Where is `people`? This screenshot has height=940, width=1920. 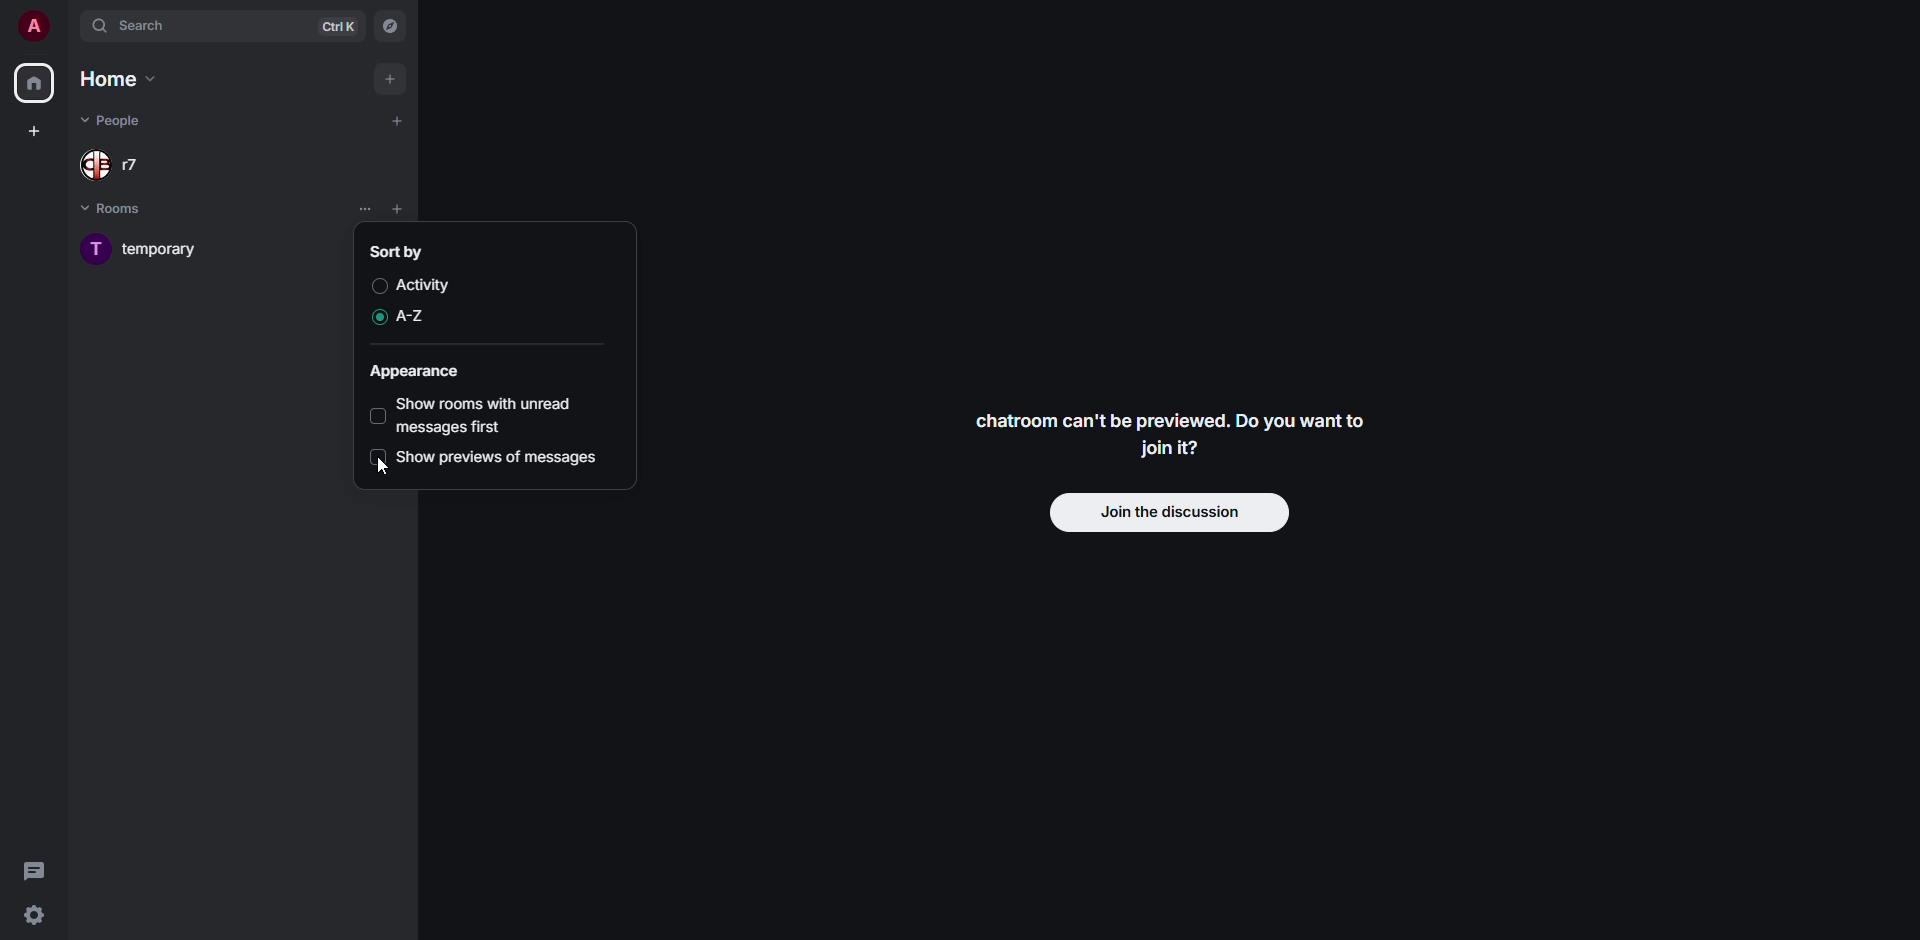 people is located at coordinates (112, 121).